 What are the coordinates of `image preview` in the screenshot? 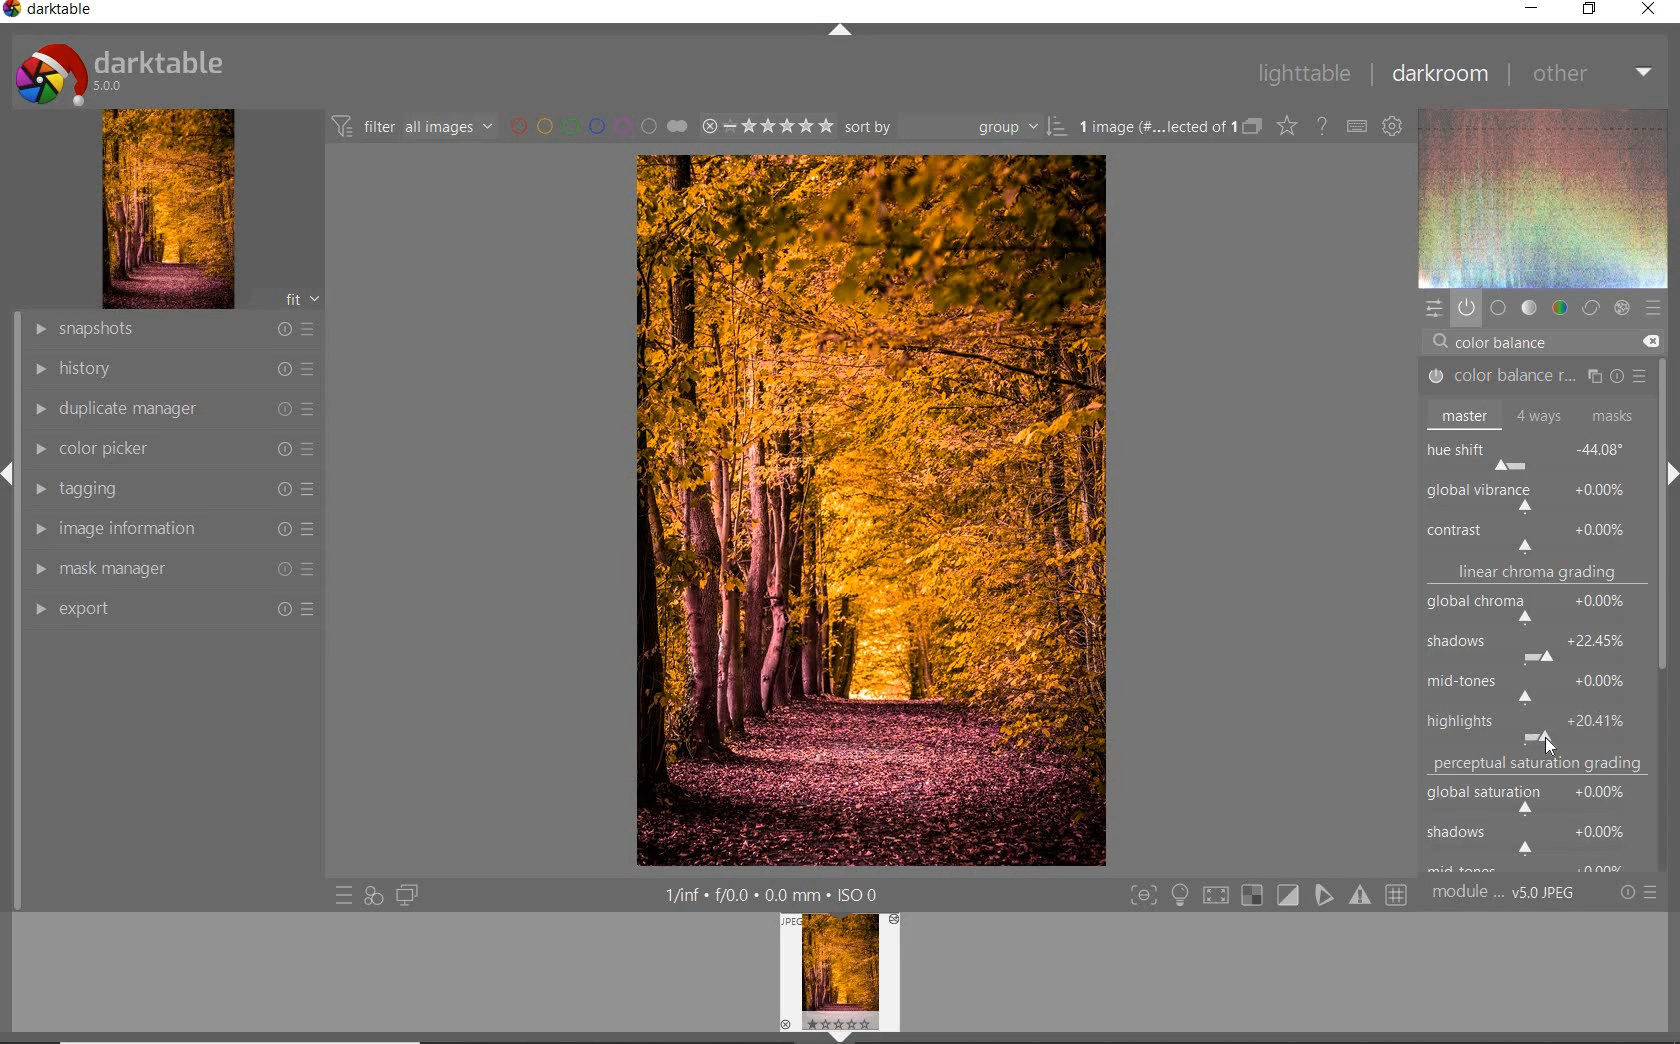 It's located at (839, 979).